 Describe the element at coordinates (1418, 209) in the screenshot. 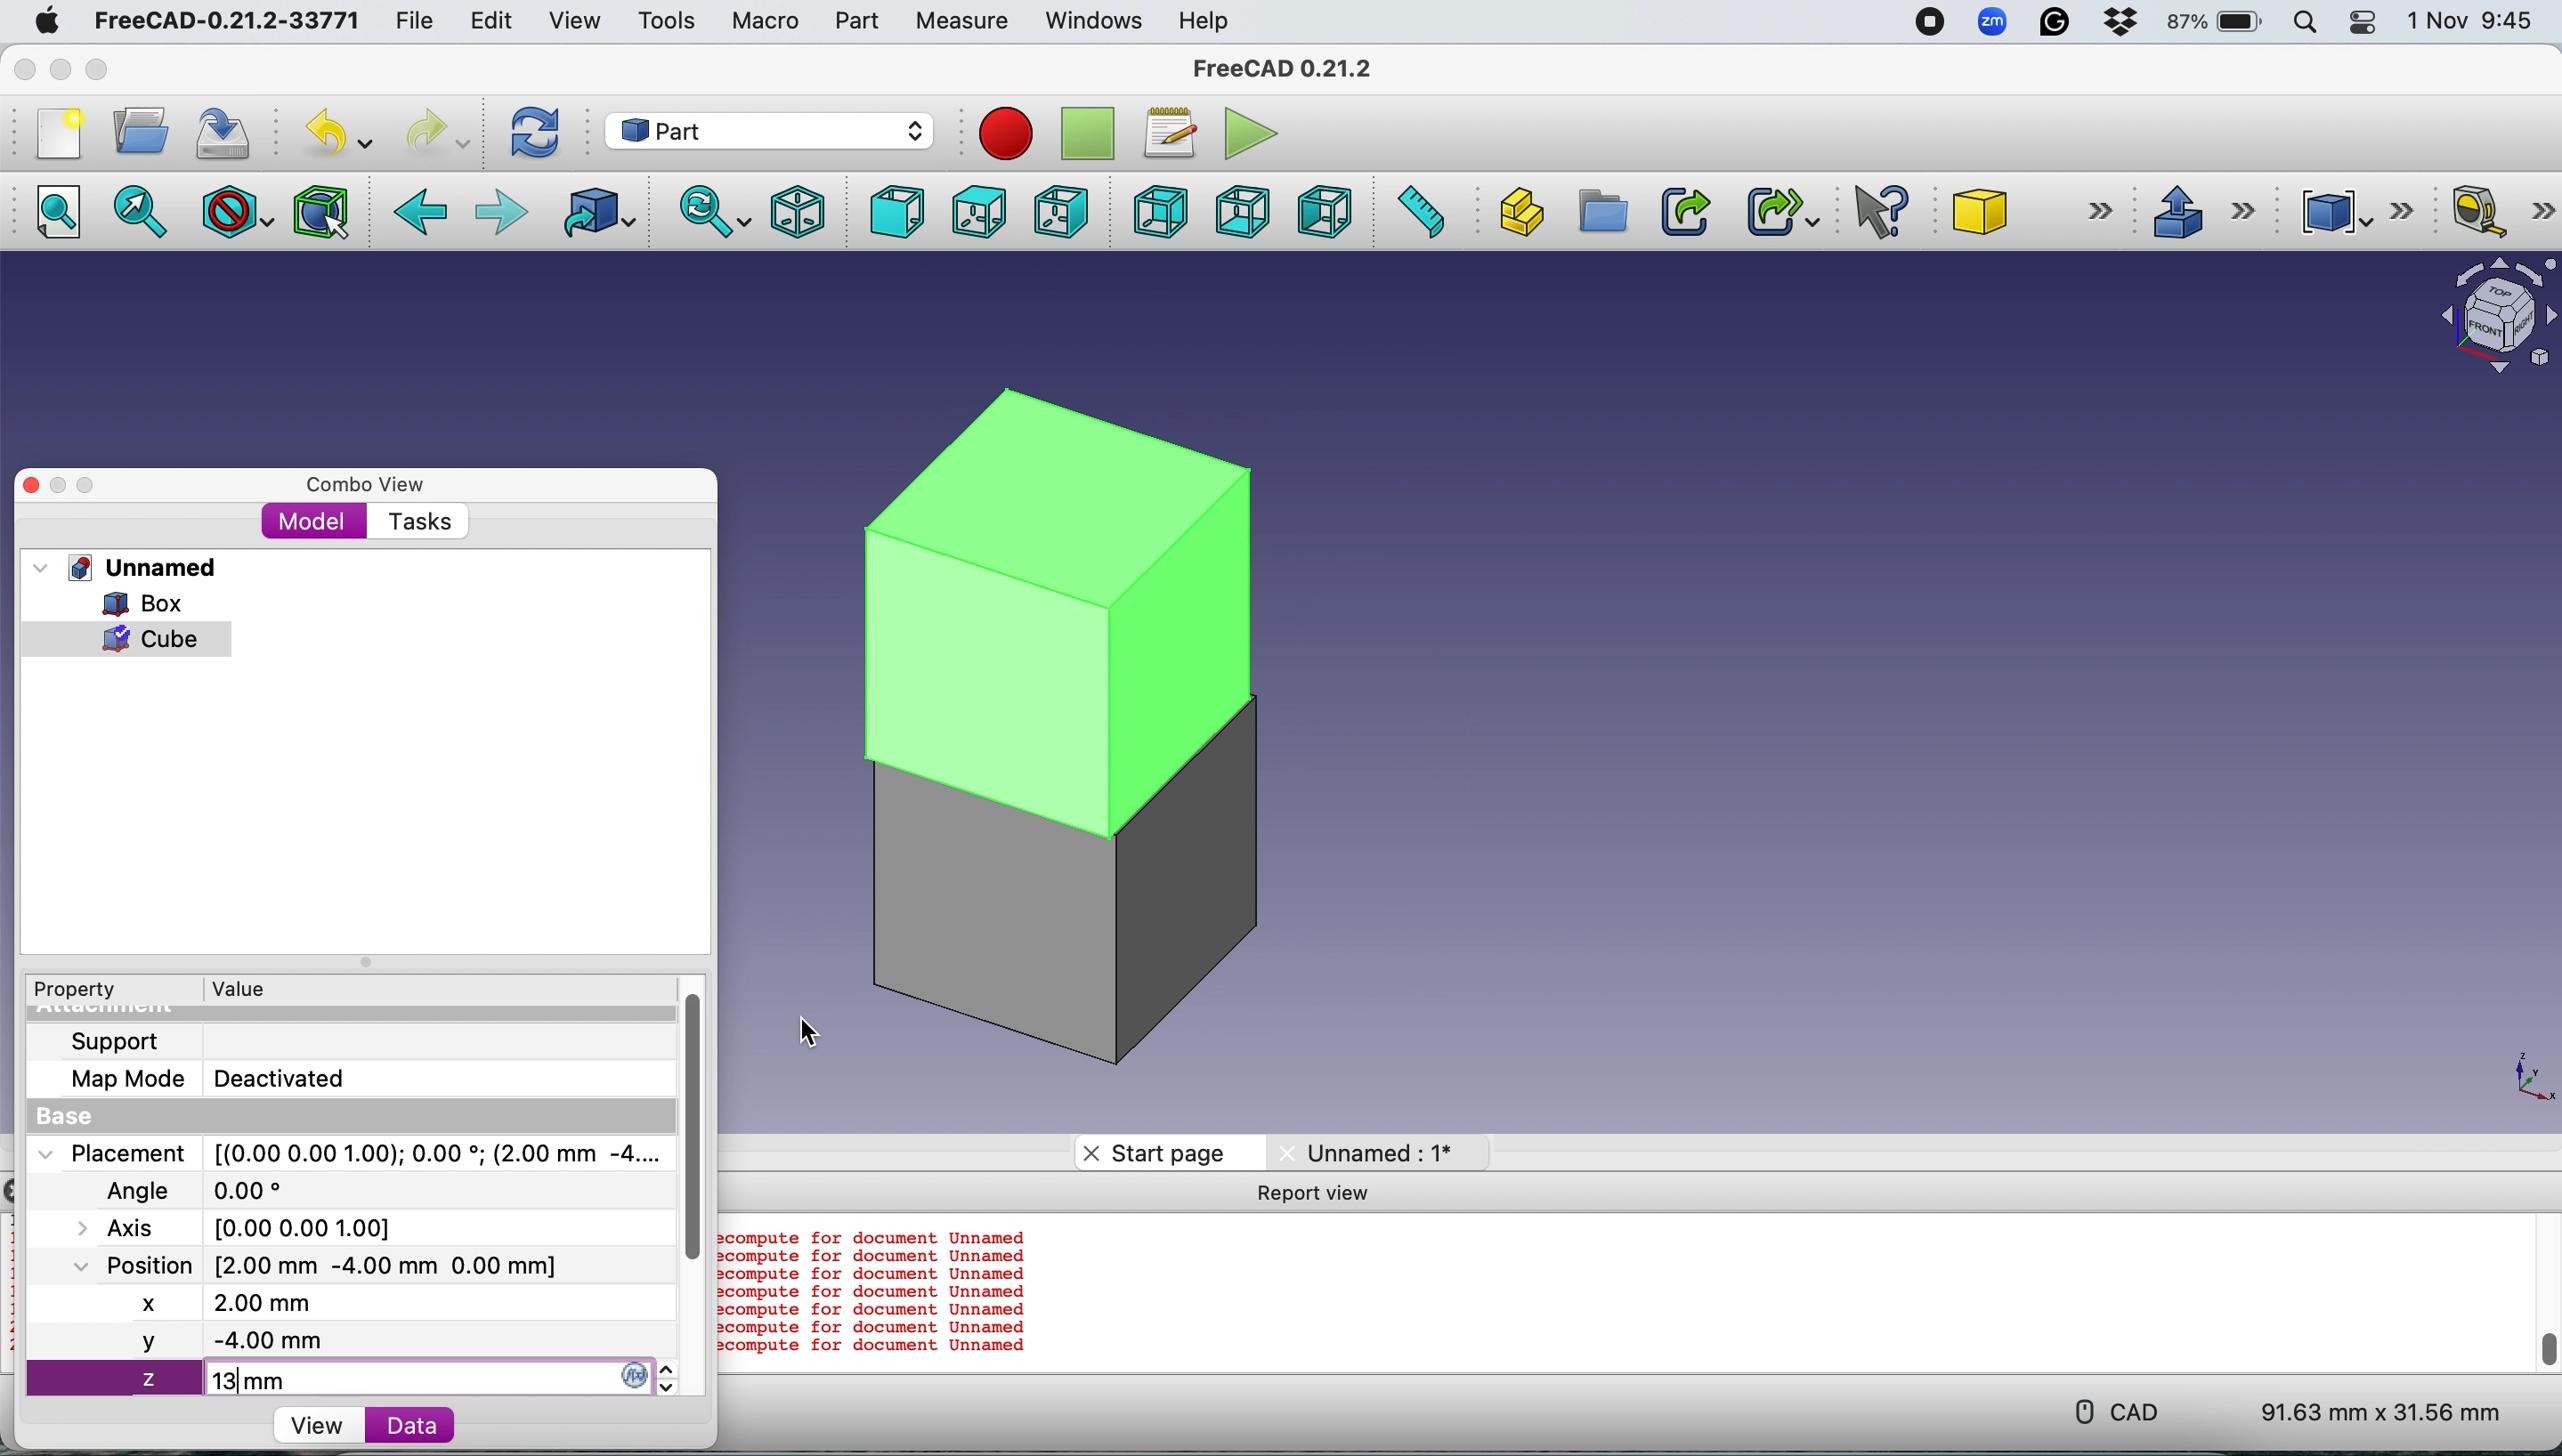

I see `Measure distance` at that location.